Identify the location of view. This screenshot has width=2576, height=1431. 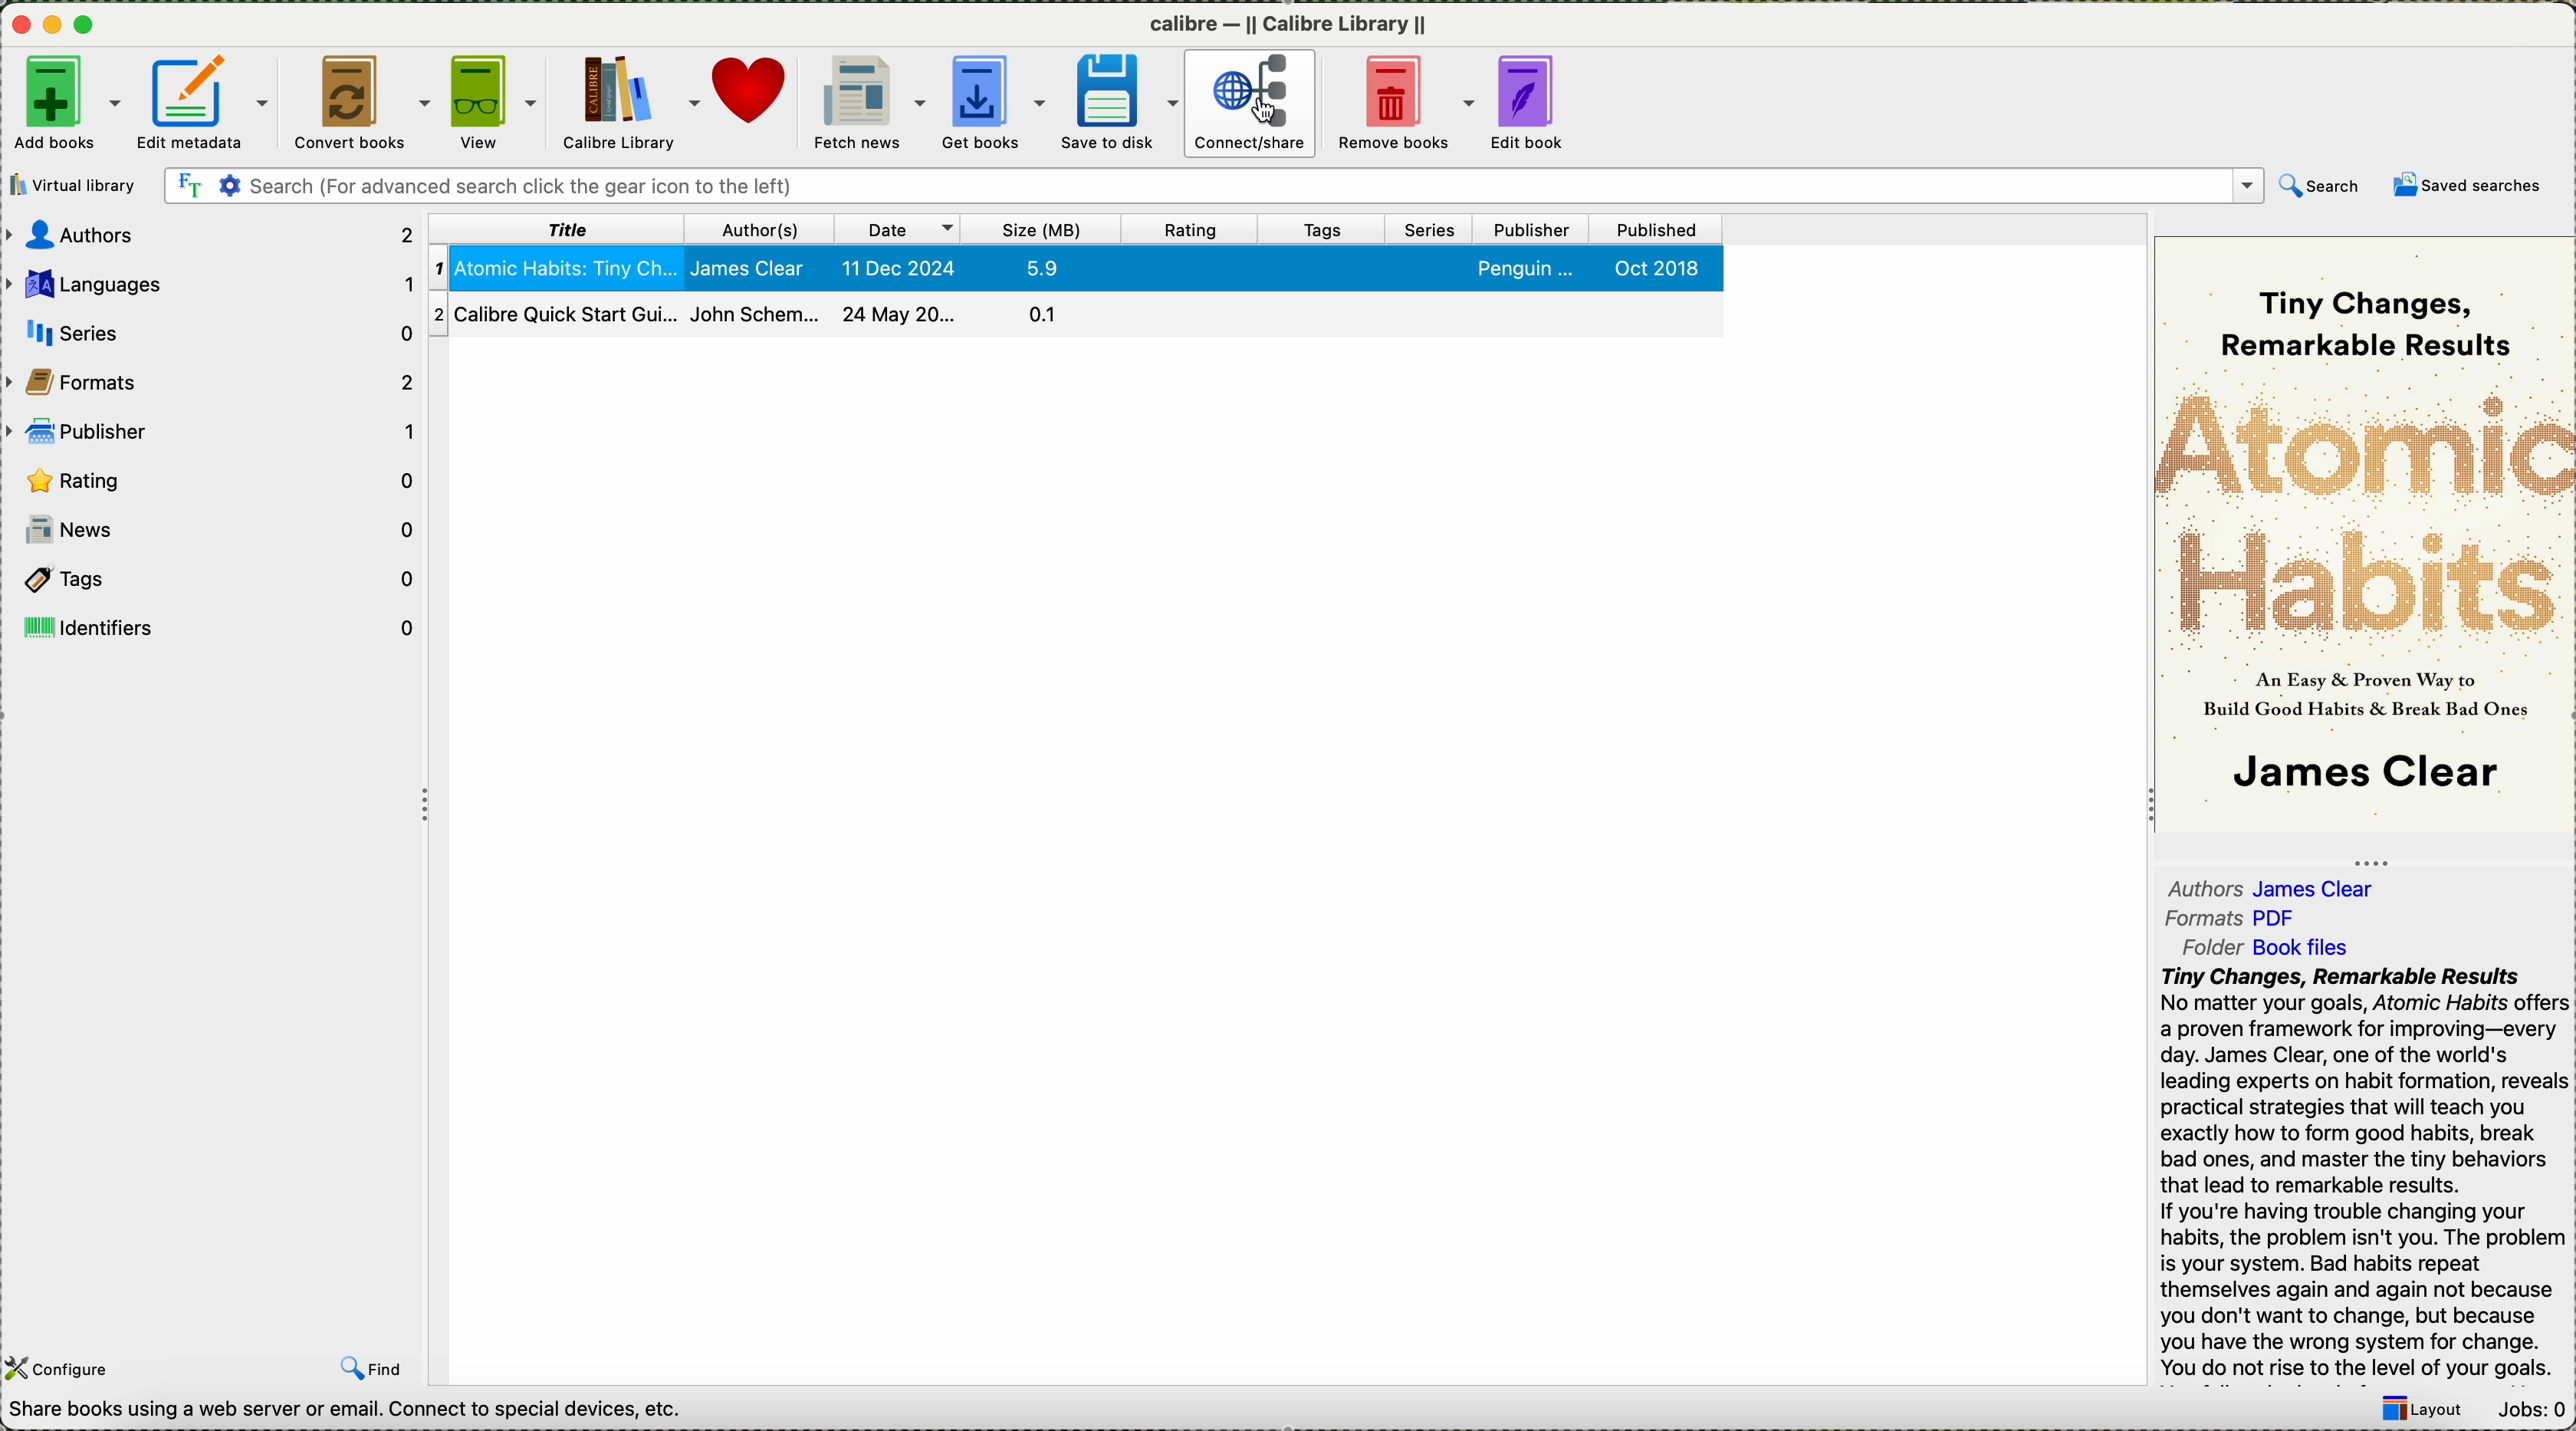
(499, 101).